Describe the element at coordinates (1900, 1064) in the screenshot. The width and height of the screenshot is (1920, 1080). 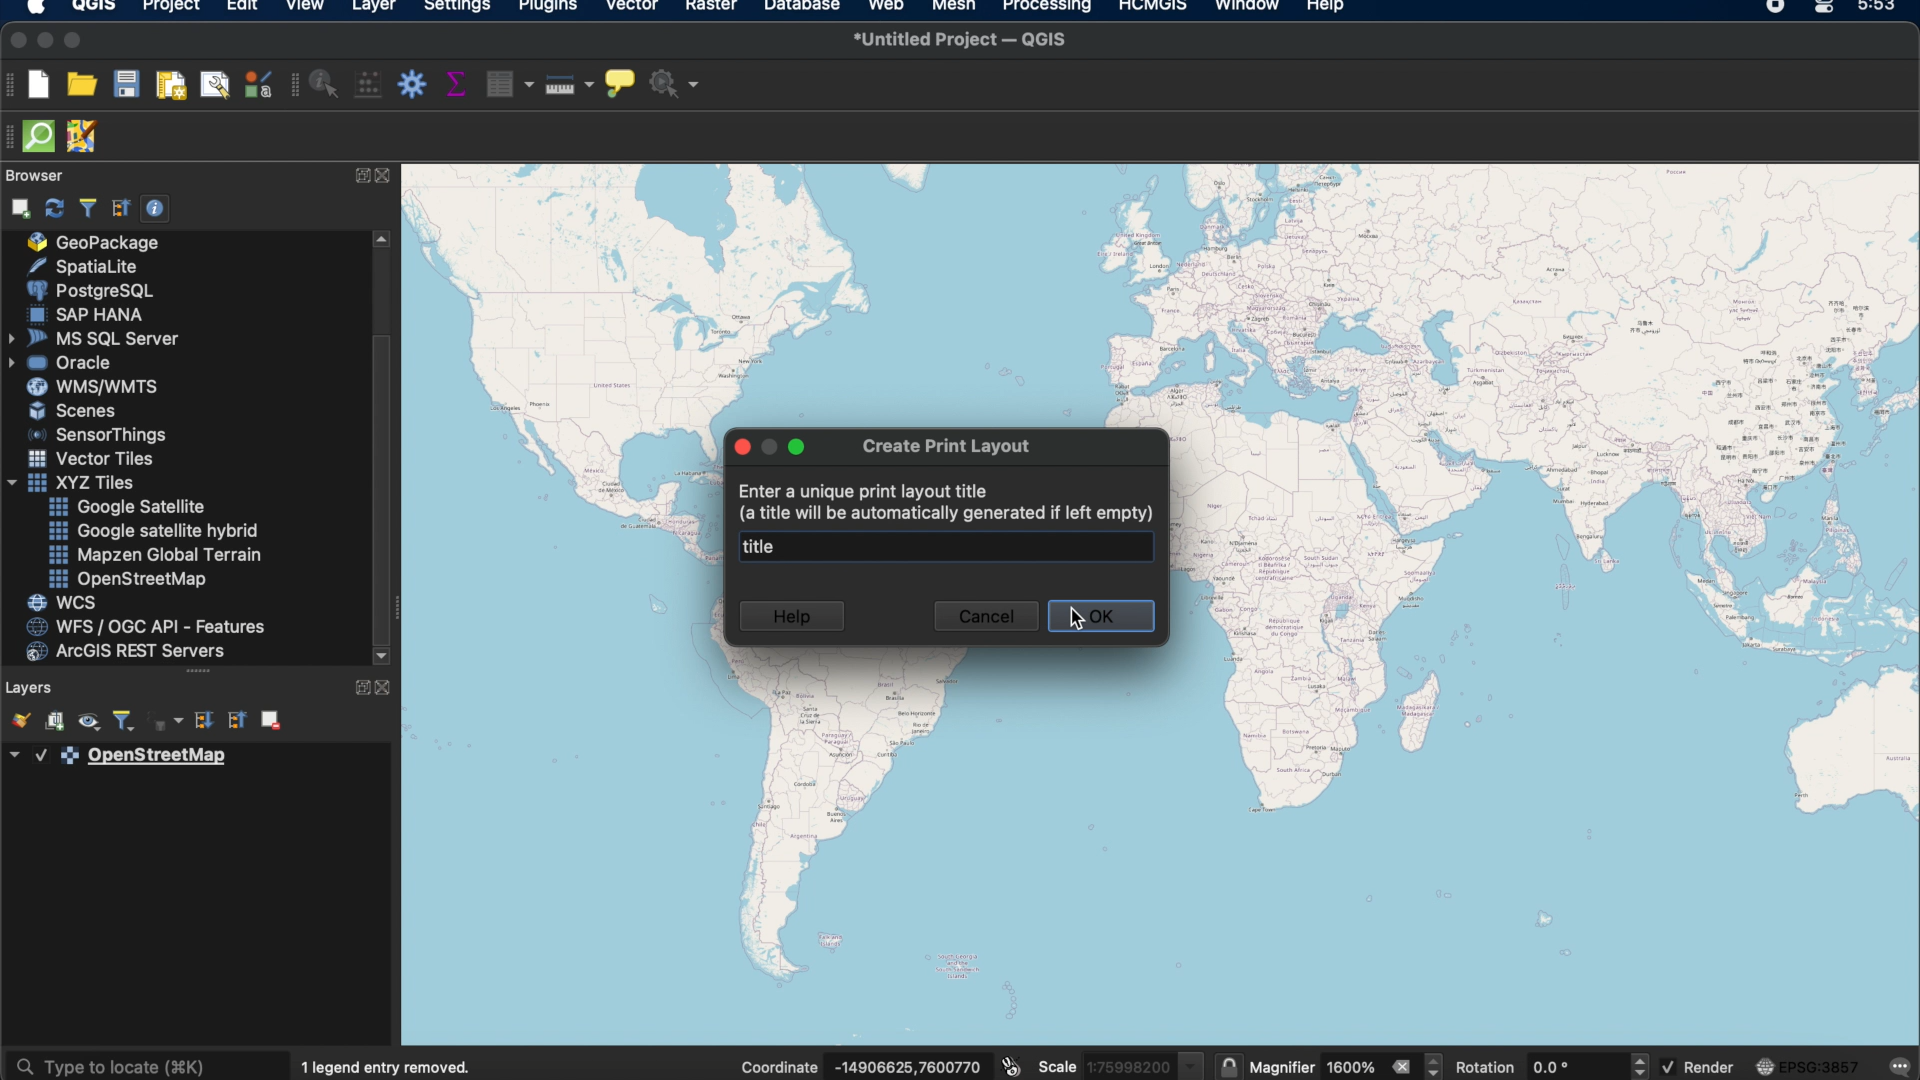
I see `messages` at that location.